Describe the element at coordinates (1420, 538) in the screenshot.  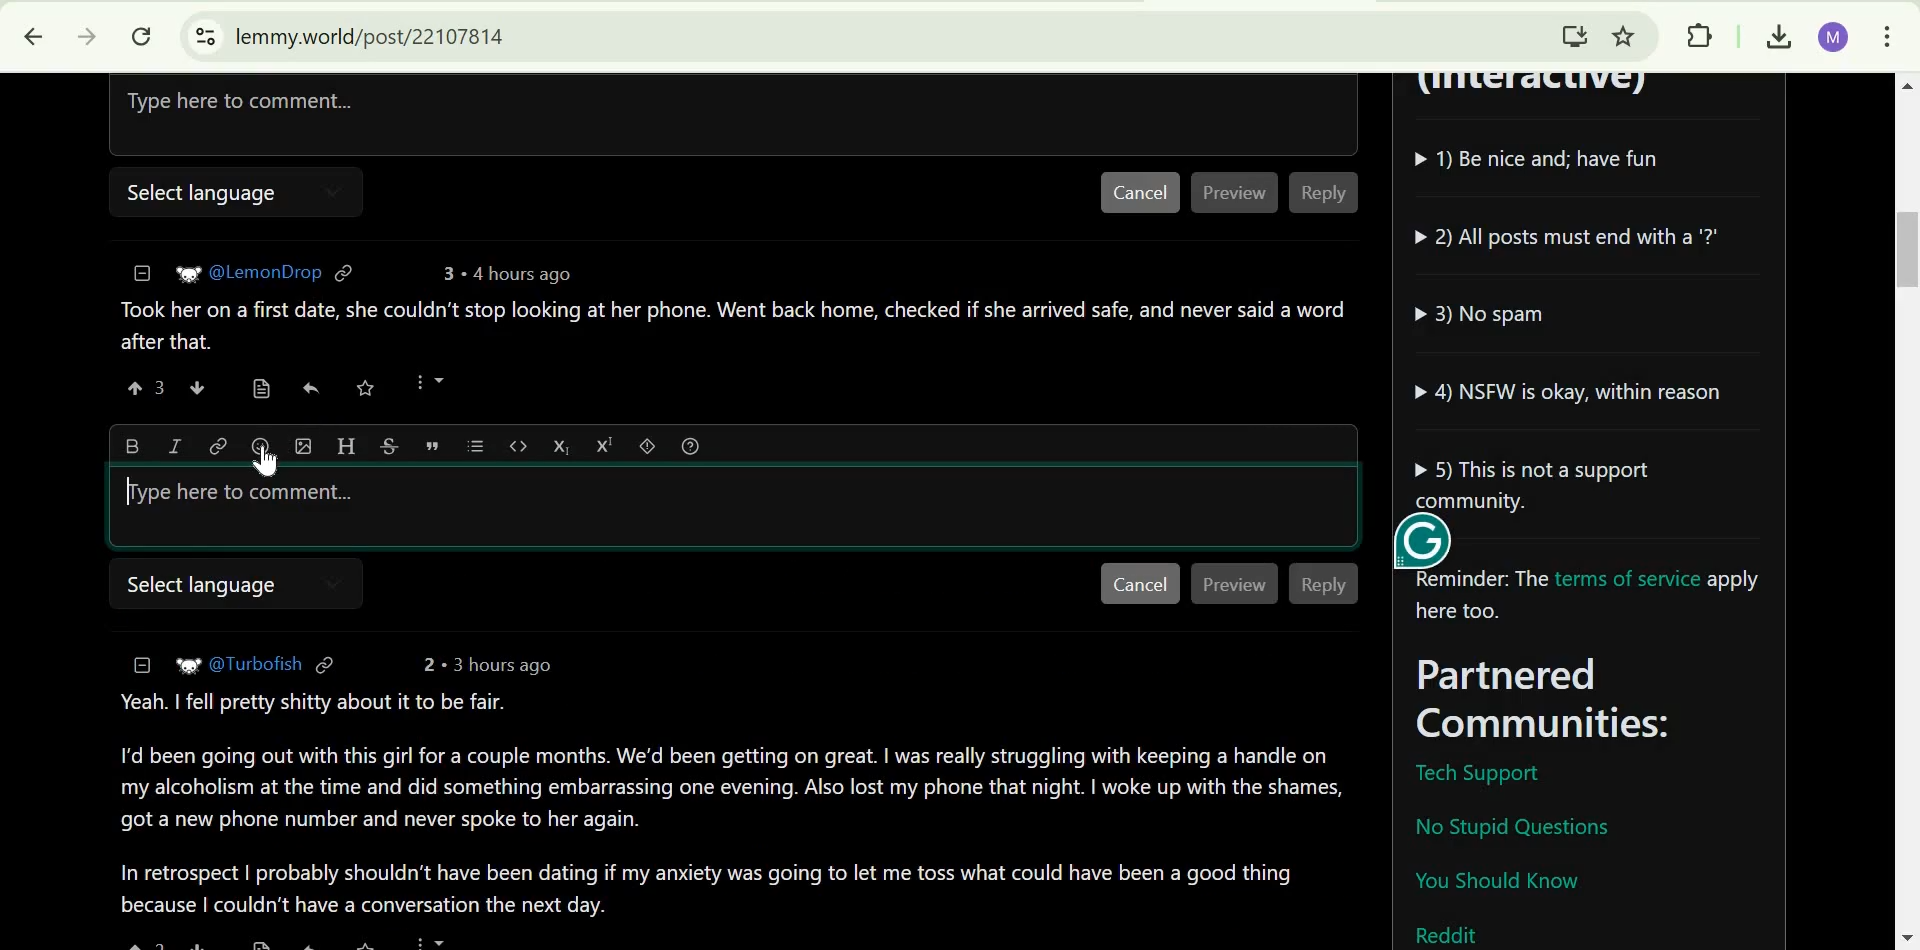
I see `Grammarly` at that location.